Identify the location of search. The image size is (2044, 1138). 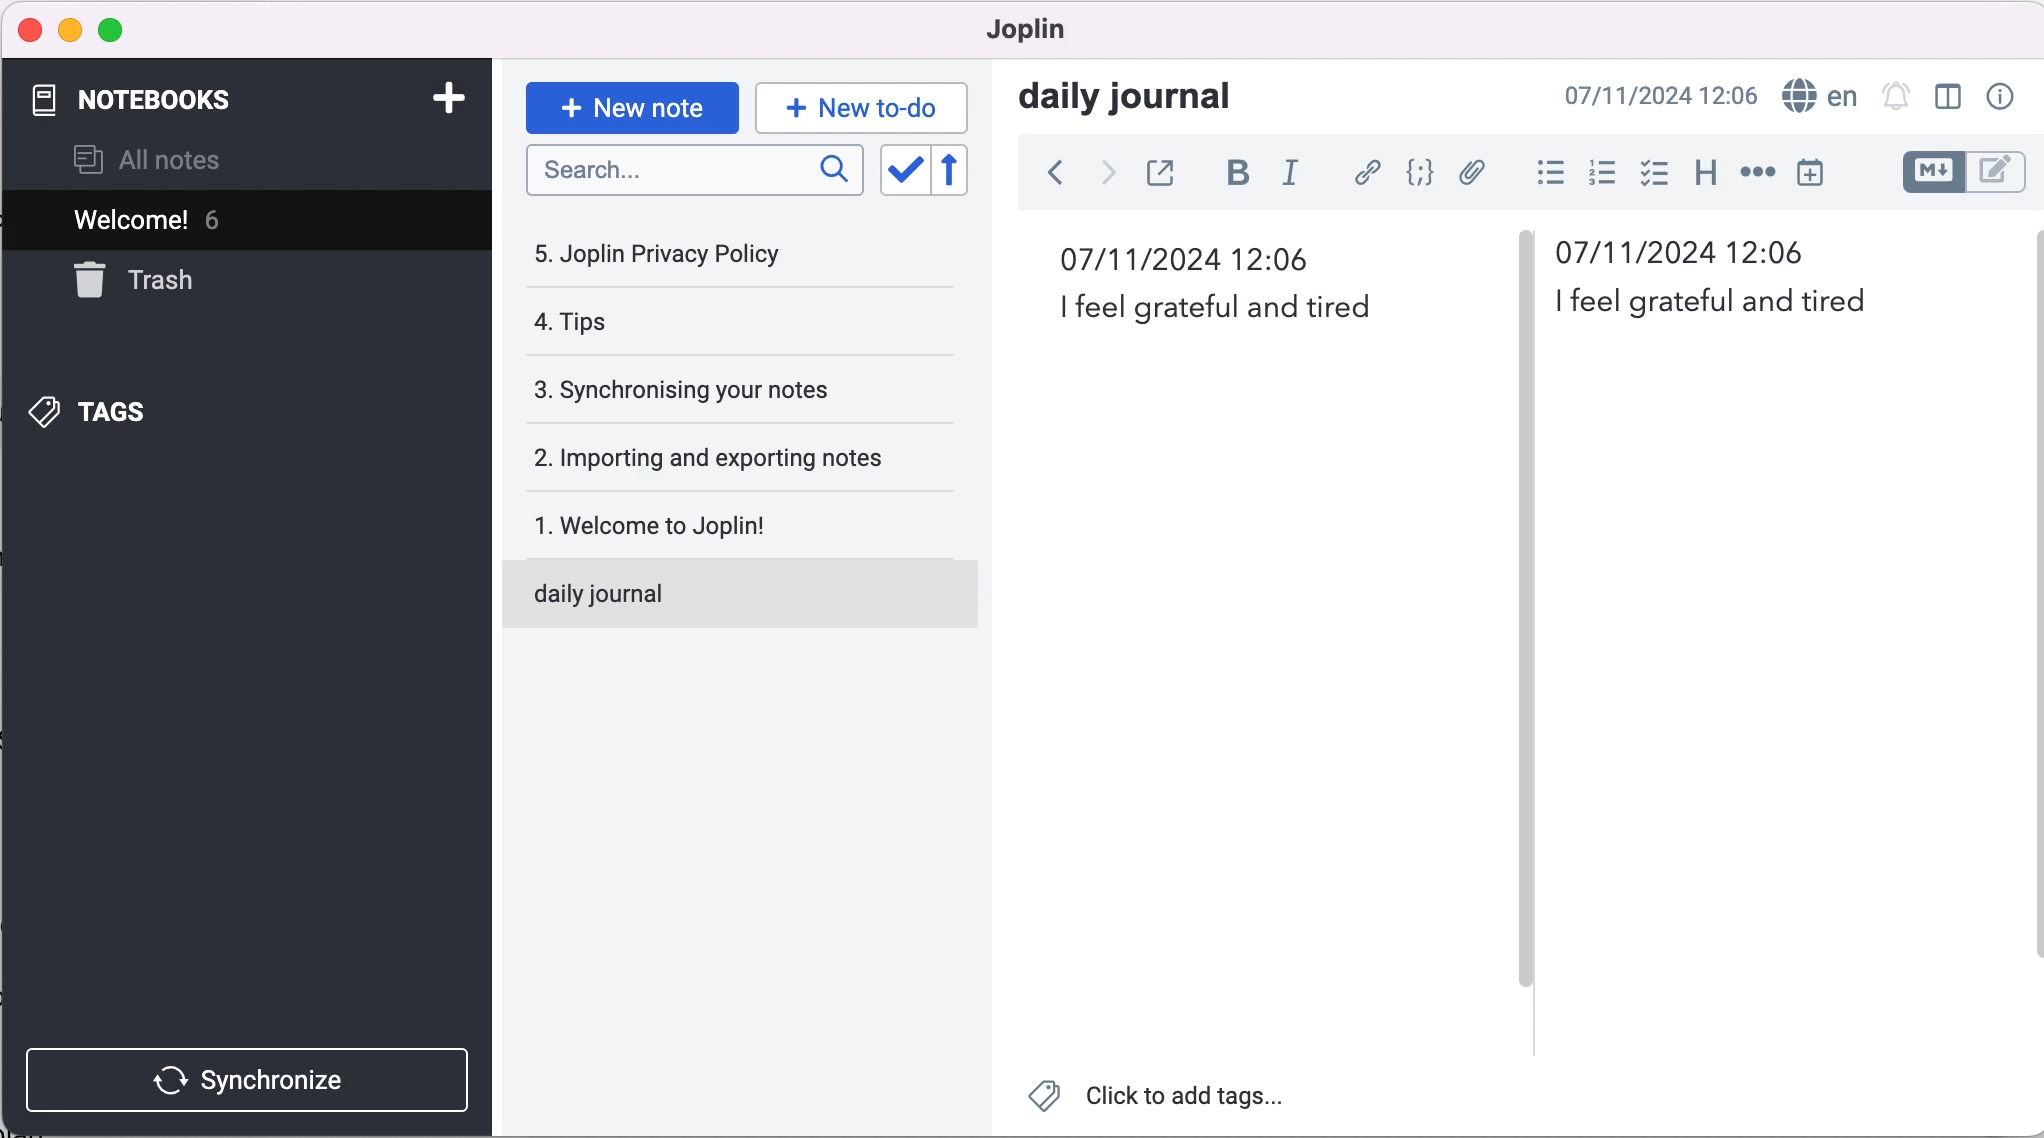
(691, 172).